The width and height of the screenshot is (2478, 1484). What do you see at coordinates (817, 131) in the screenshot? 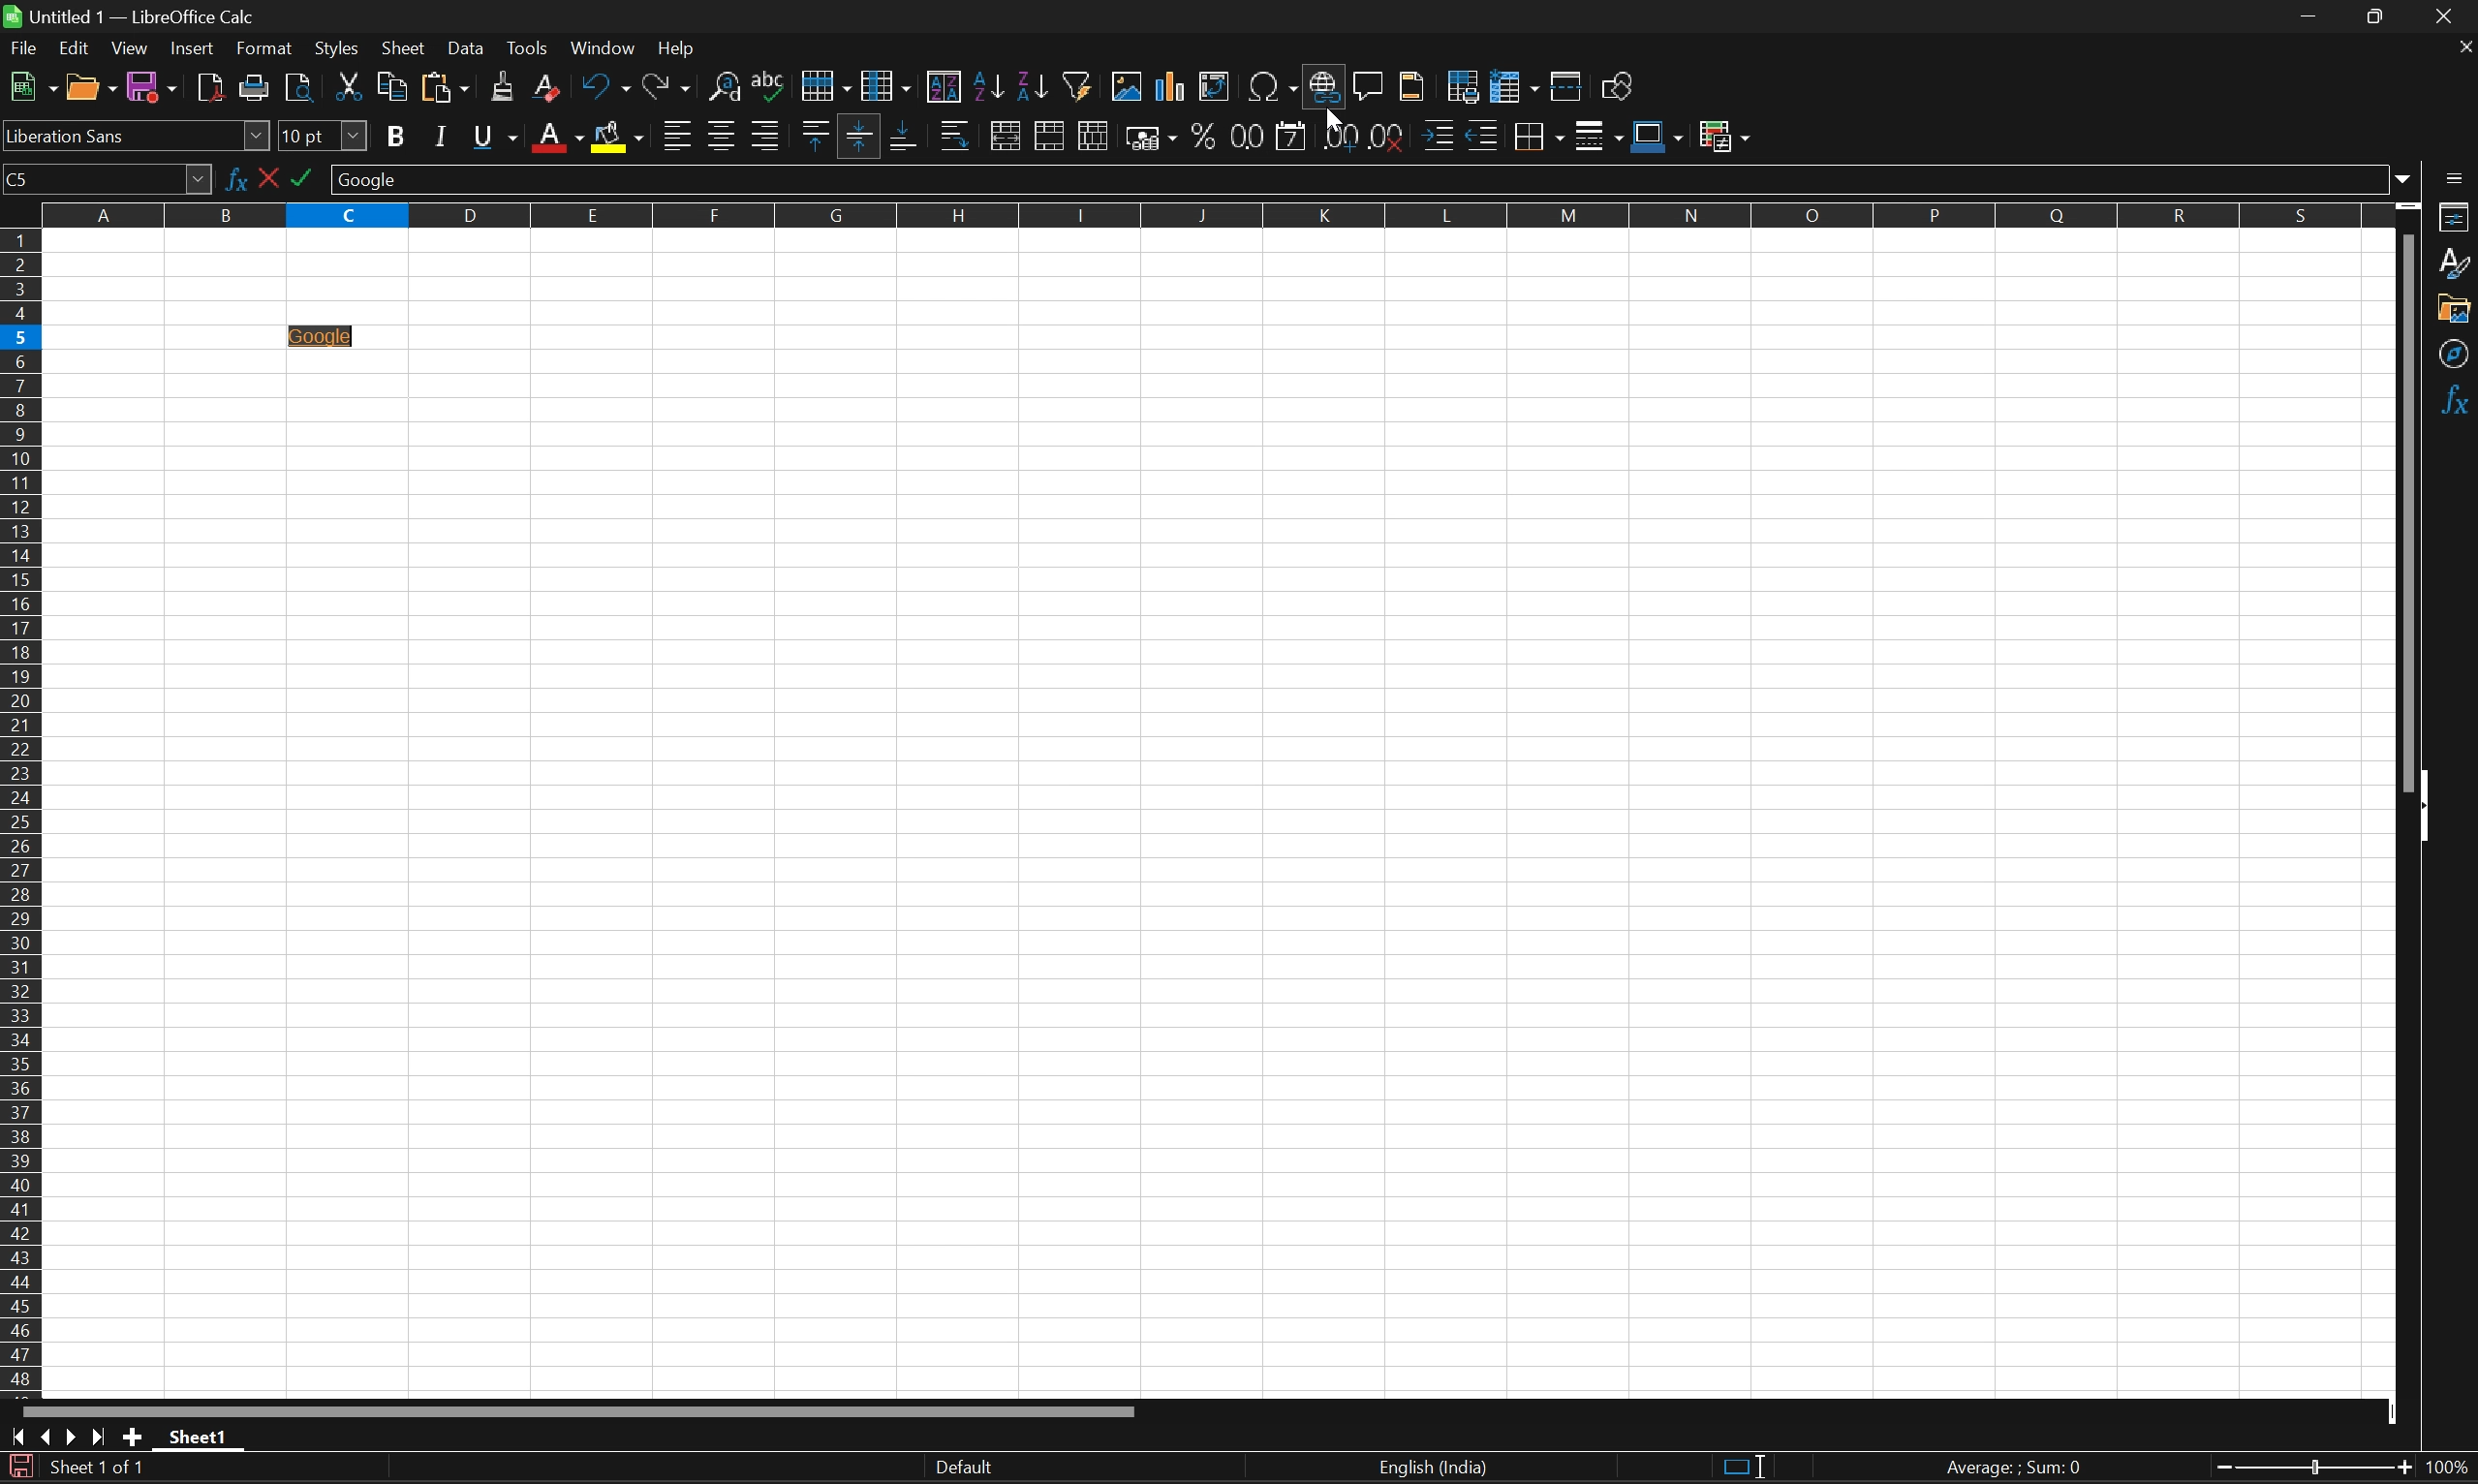
I see `Align top` at bounding box center [817, 131].